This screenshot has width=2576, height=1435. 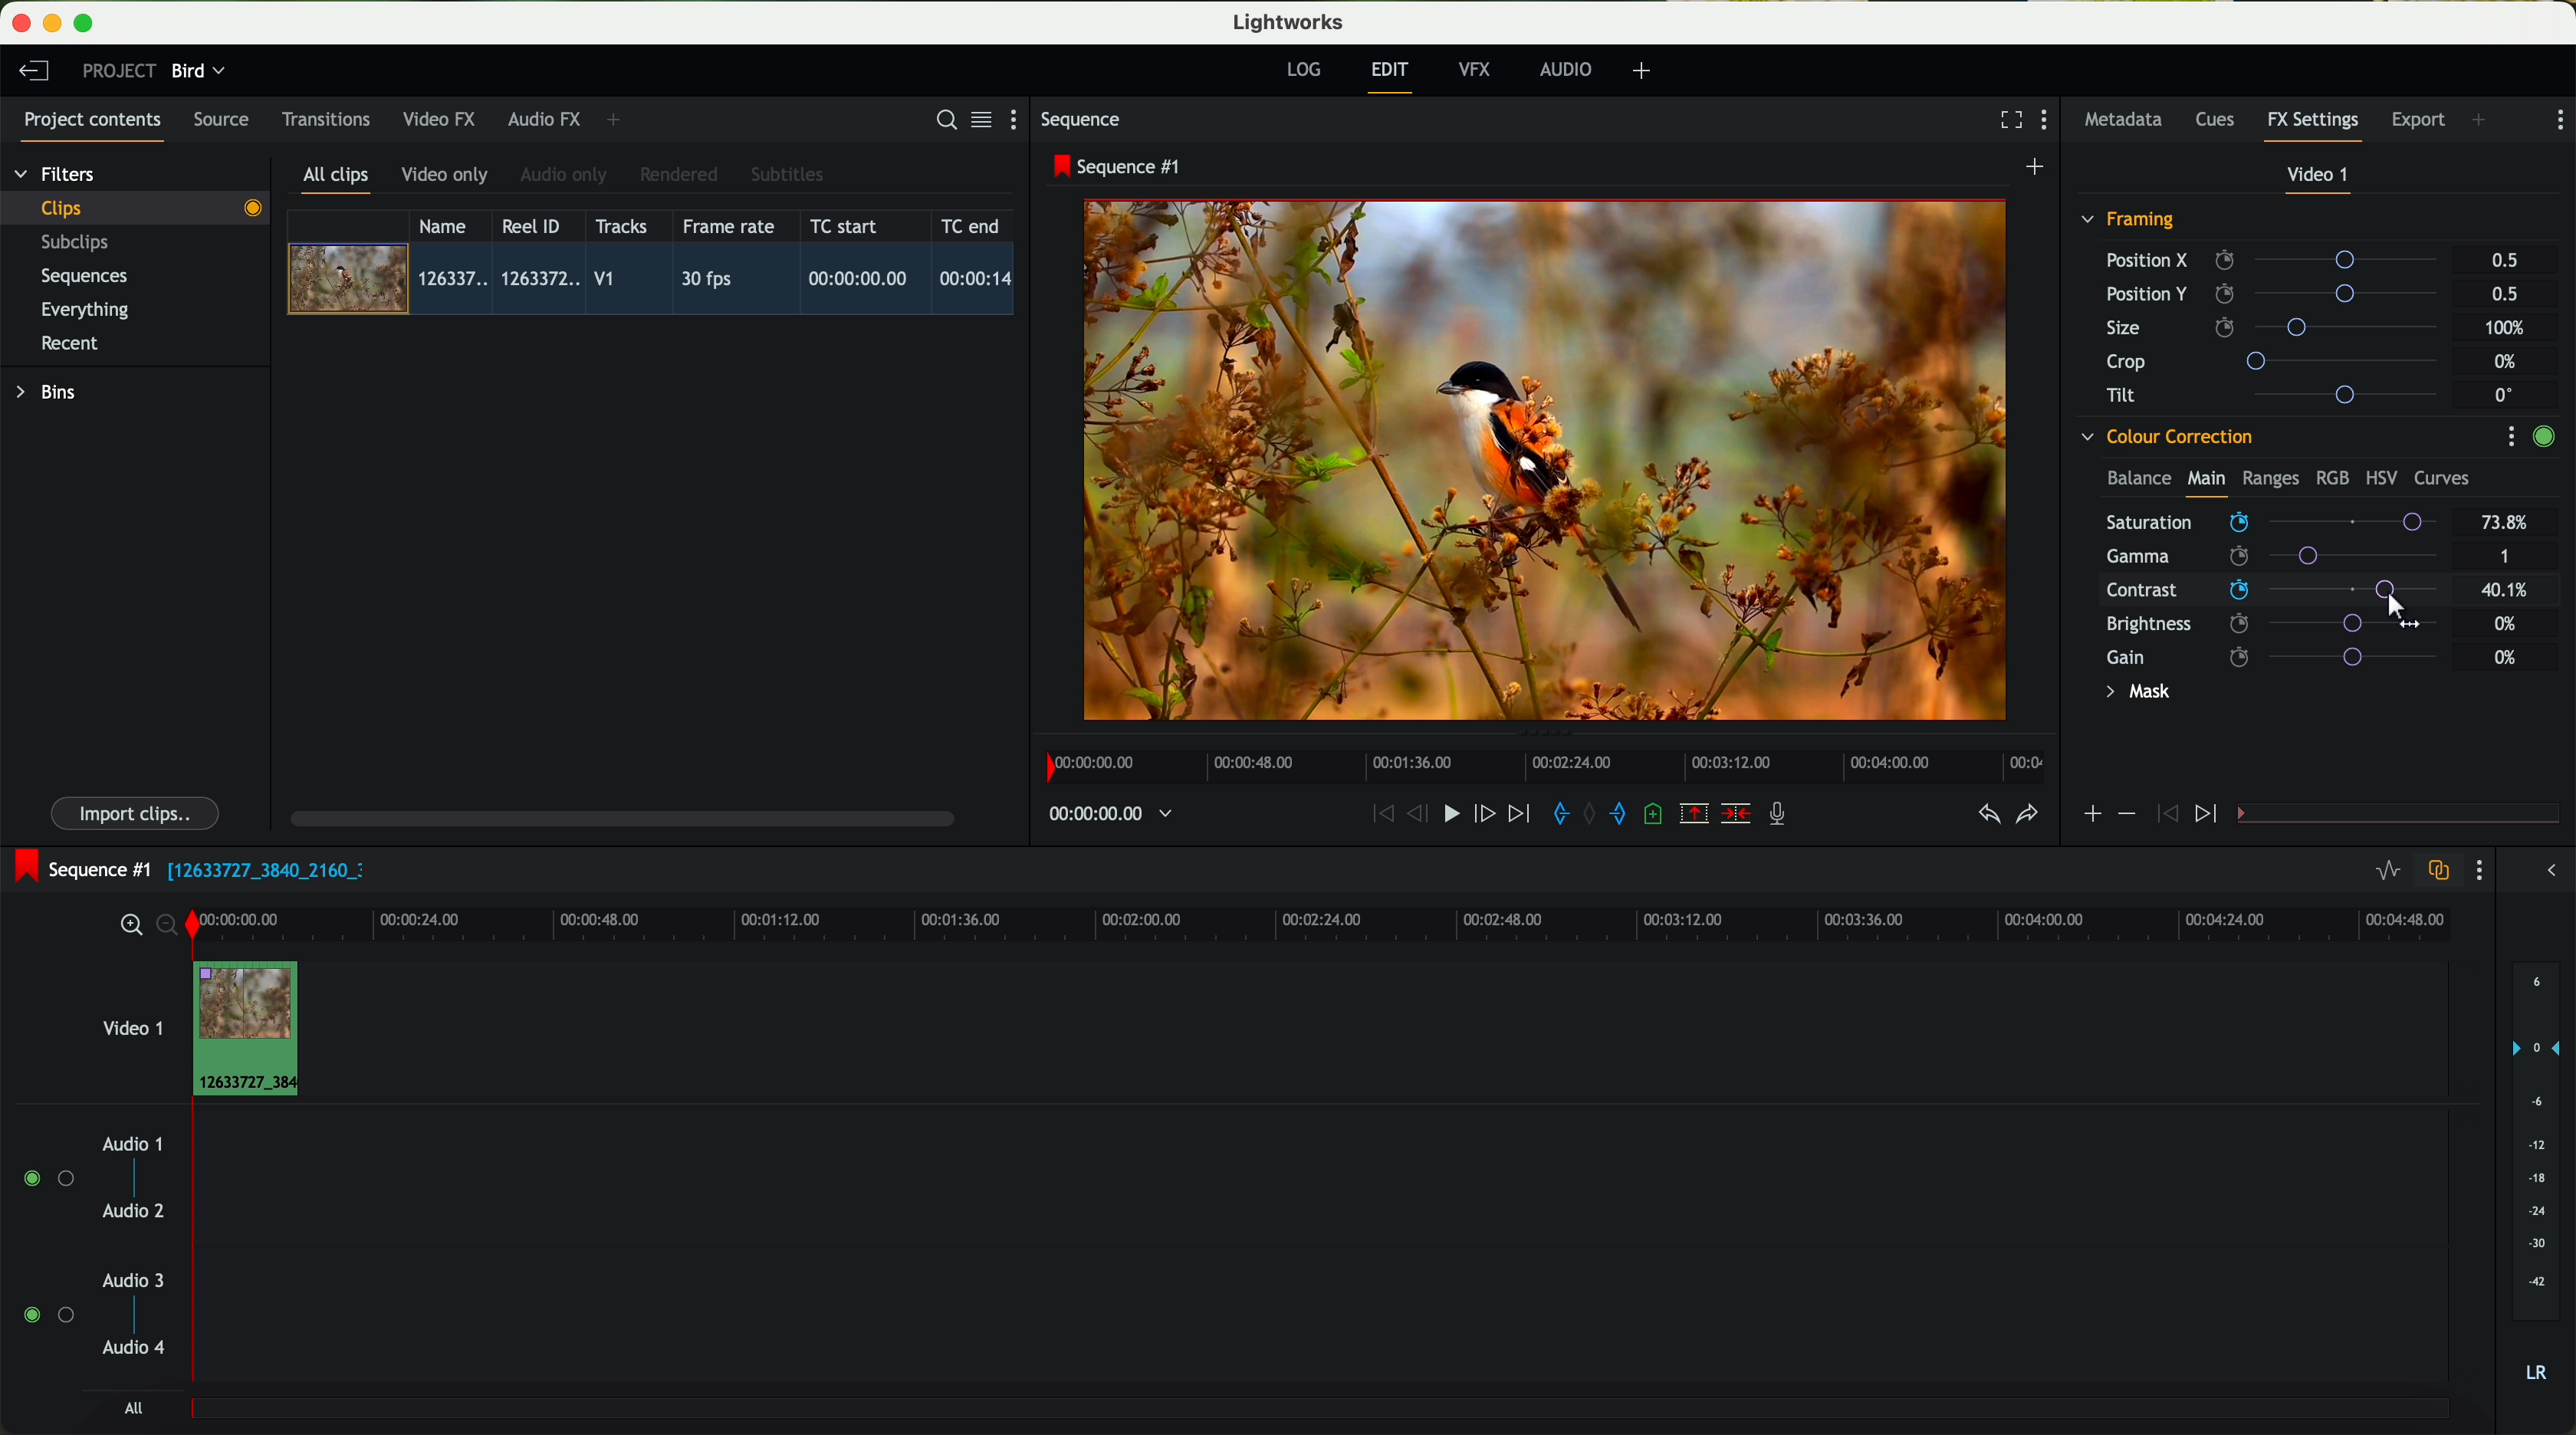 I want to click on Reel ID, so click(x=536, y=225).